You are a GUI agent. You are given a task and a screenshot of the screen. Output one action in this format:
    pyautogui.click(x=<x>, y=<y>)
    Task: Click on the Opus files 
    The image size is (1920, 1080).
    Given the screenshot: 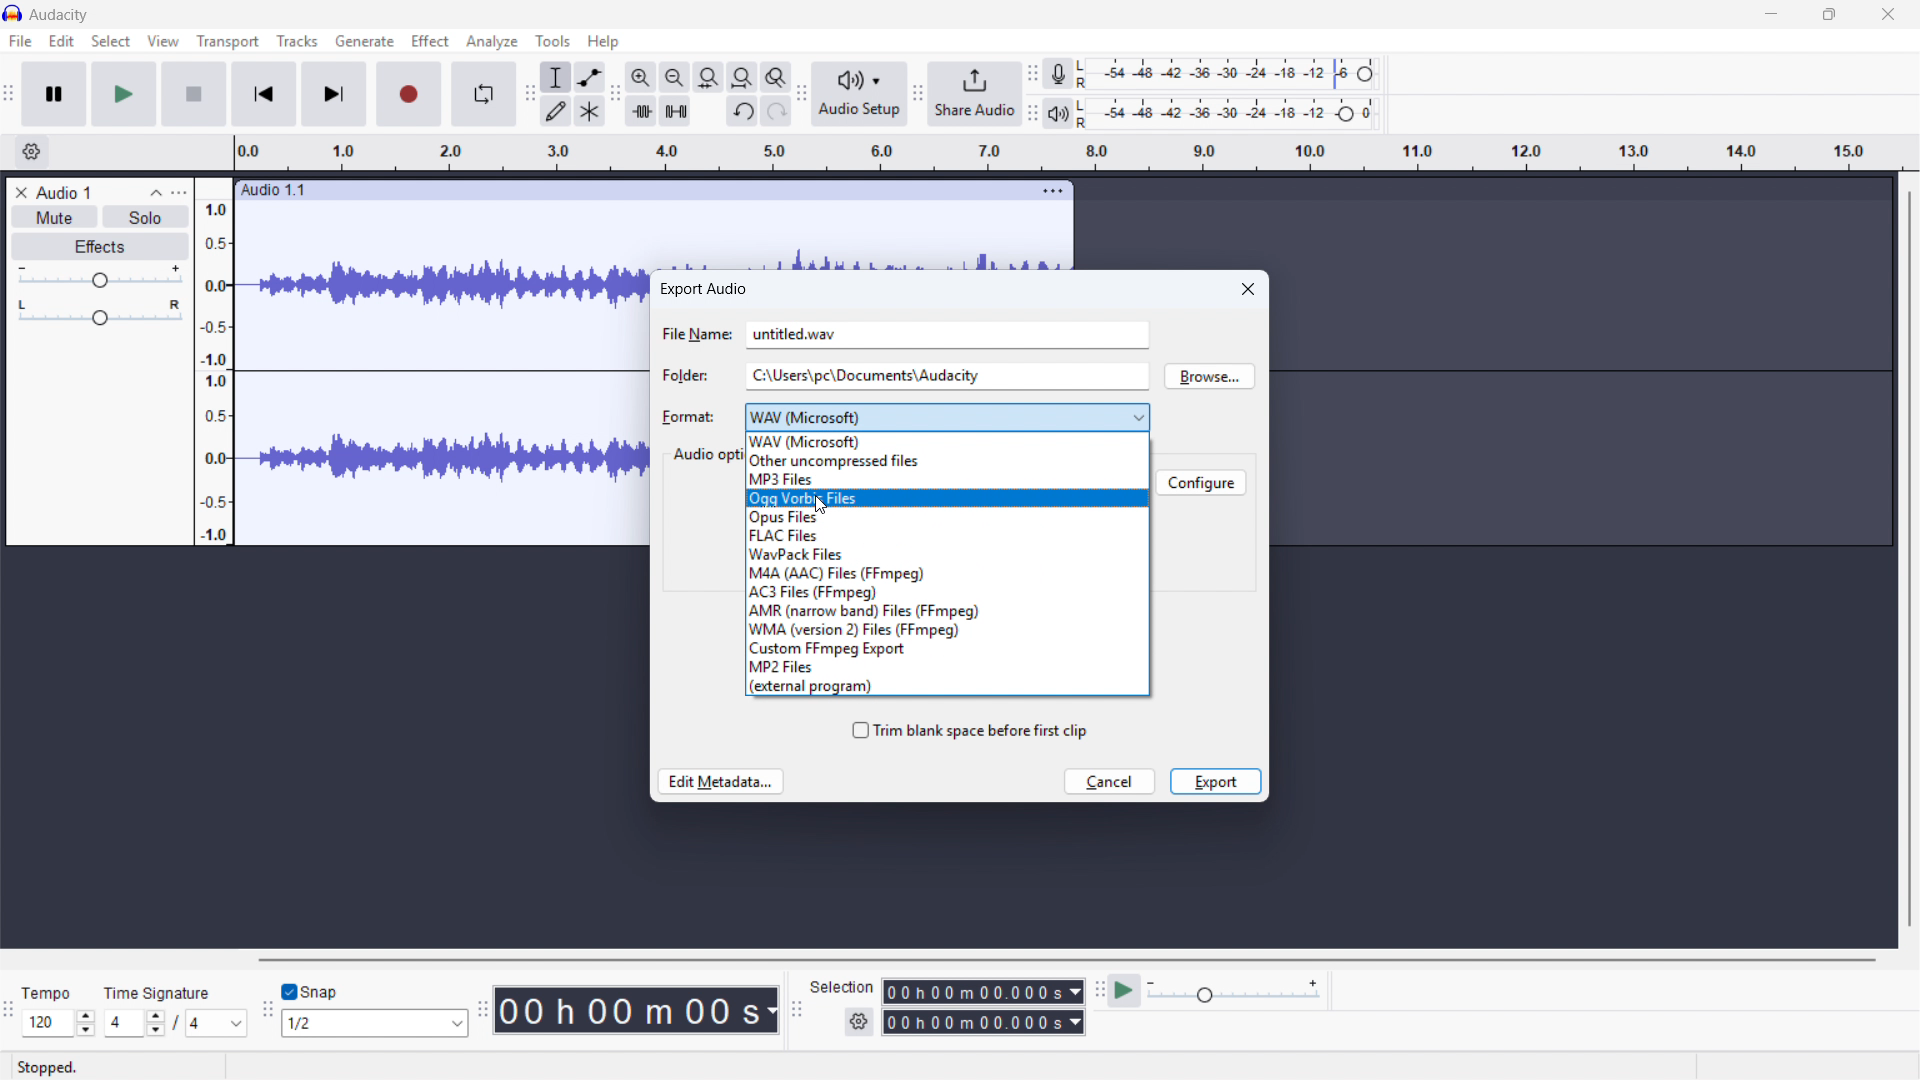 What is the action you would take?
    pyautogui.click(x=947, y=515)
    